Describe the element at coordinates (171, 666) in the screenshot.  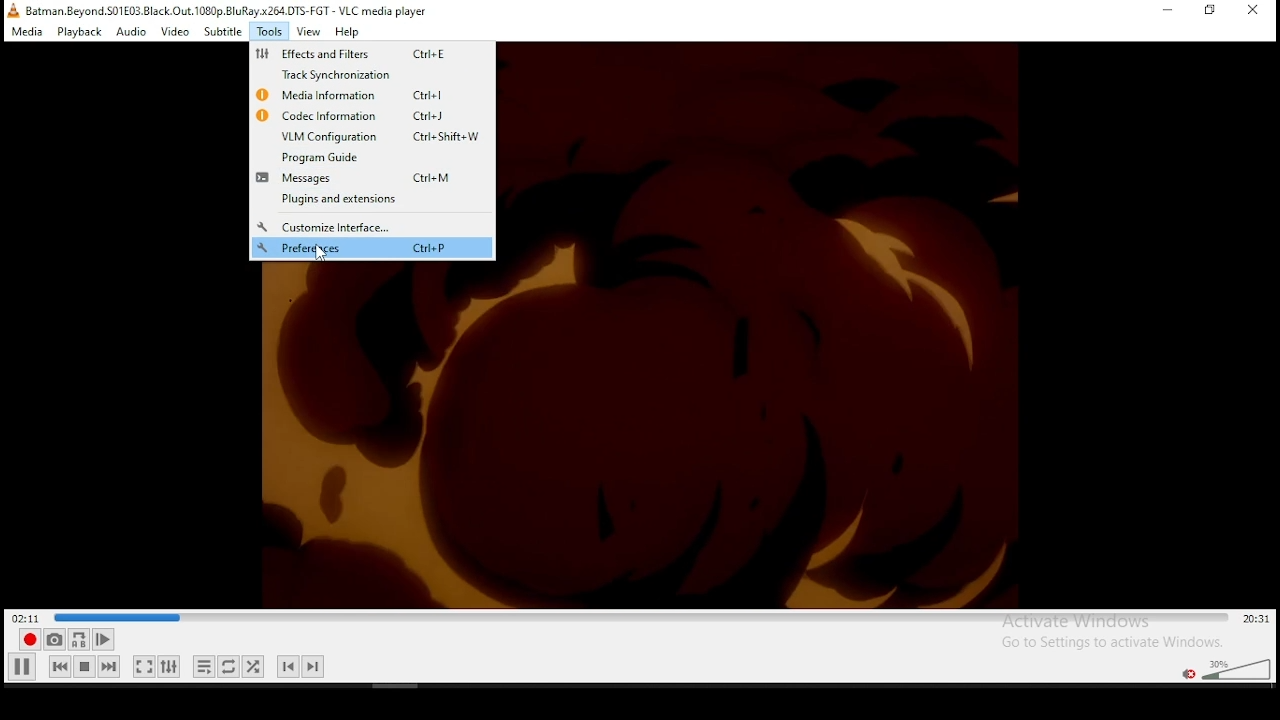
I see `show extended settings` at that location.